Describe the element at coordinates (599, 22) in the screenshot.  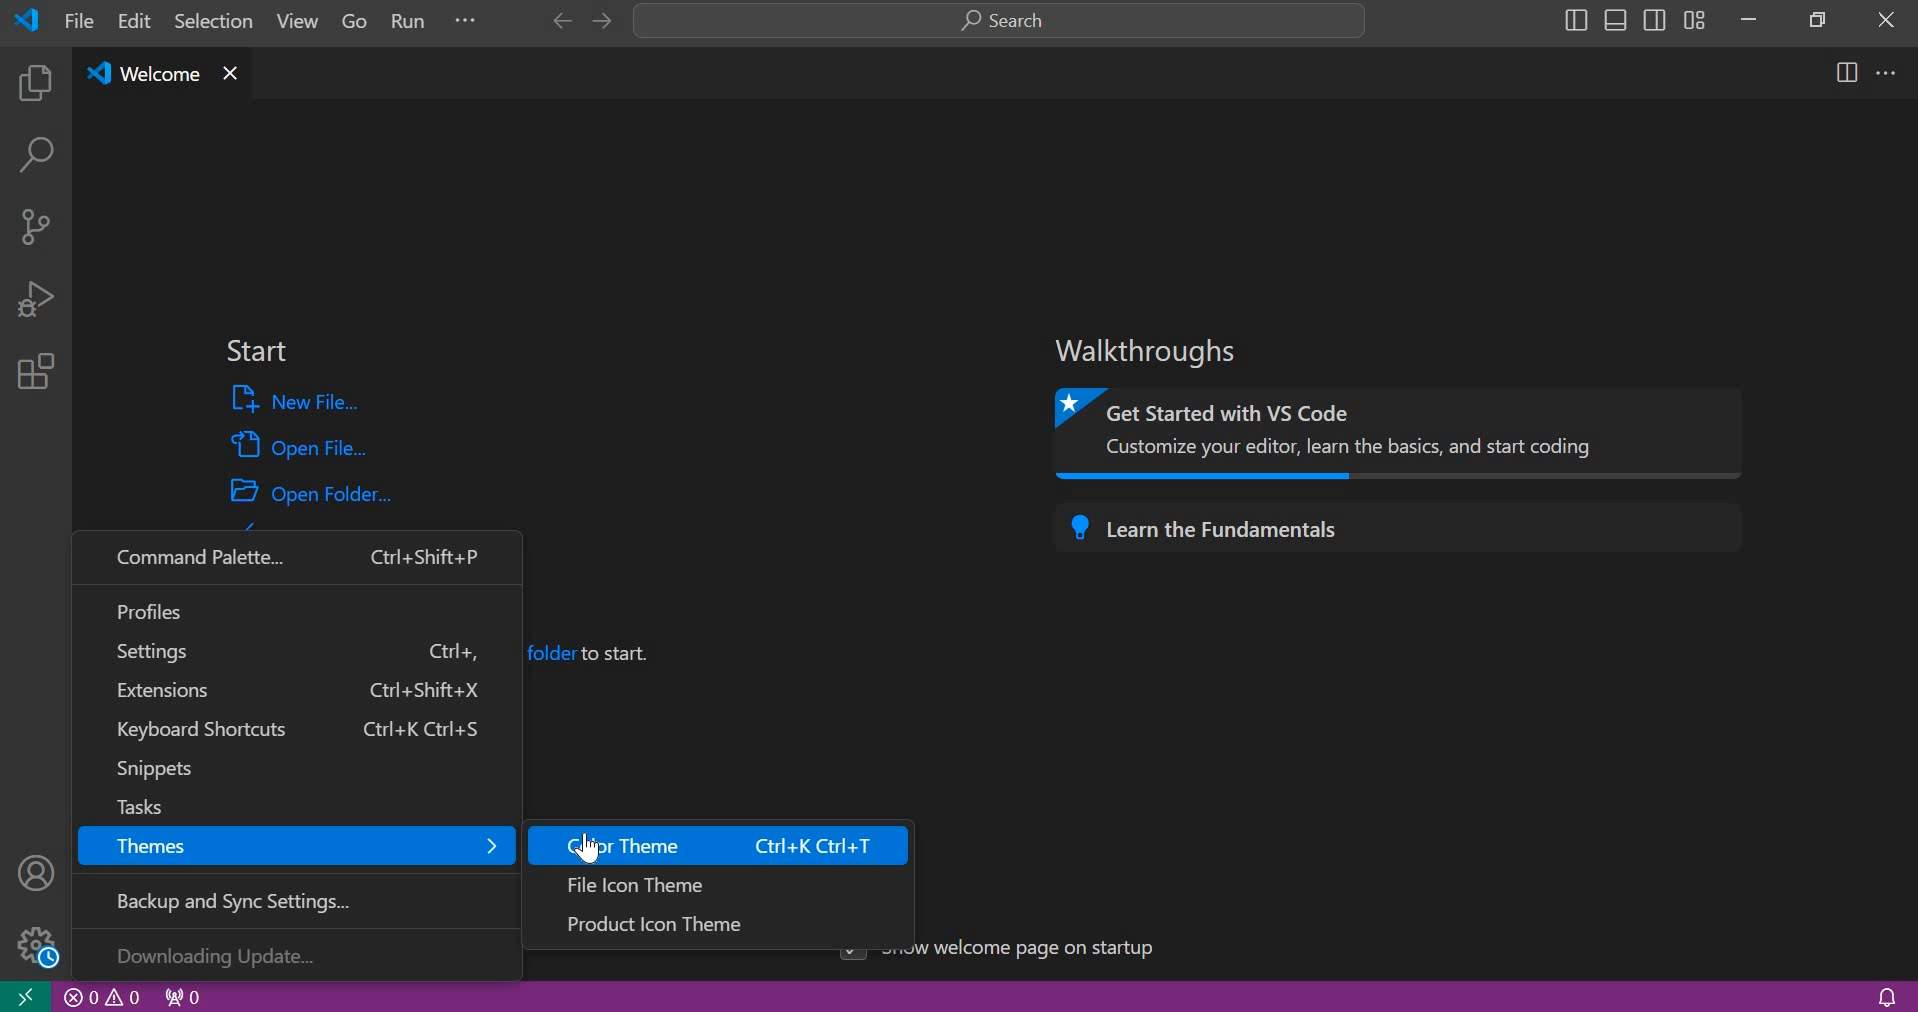
I see `go forward` at that location.